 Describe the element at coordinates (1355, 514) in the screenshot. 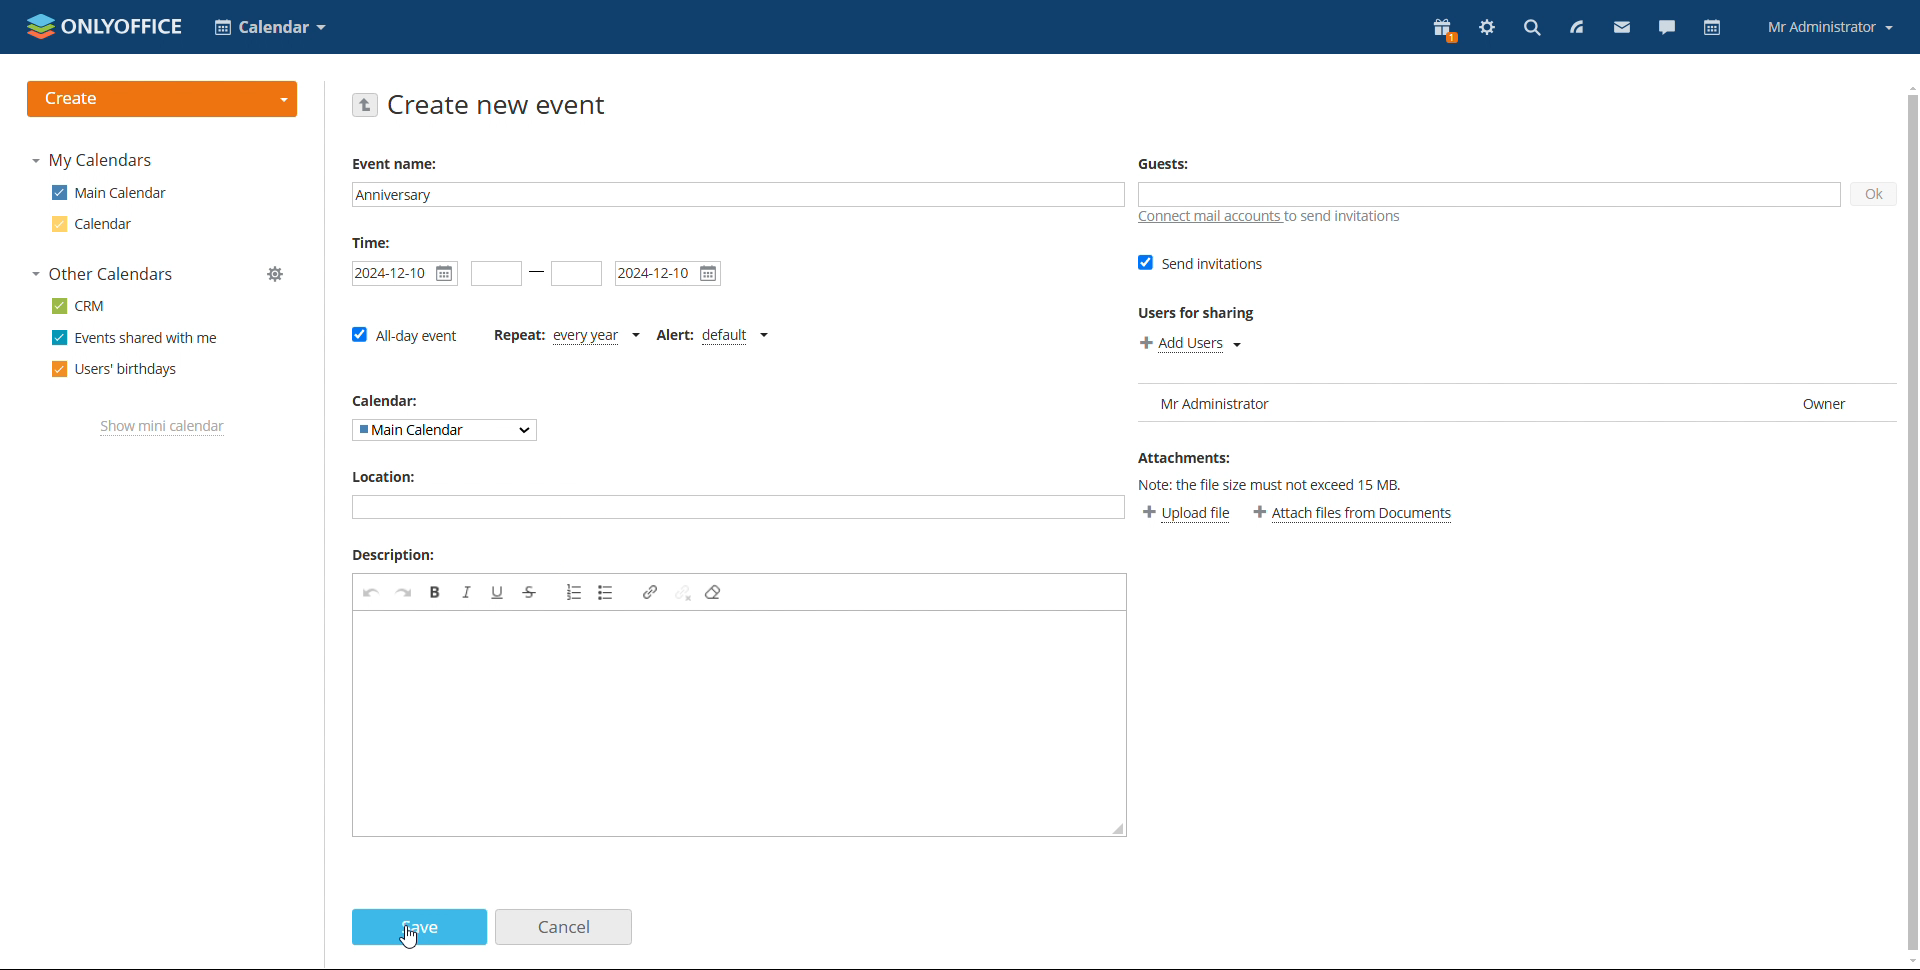

I see `attach file from documents` at that location.